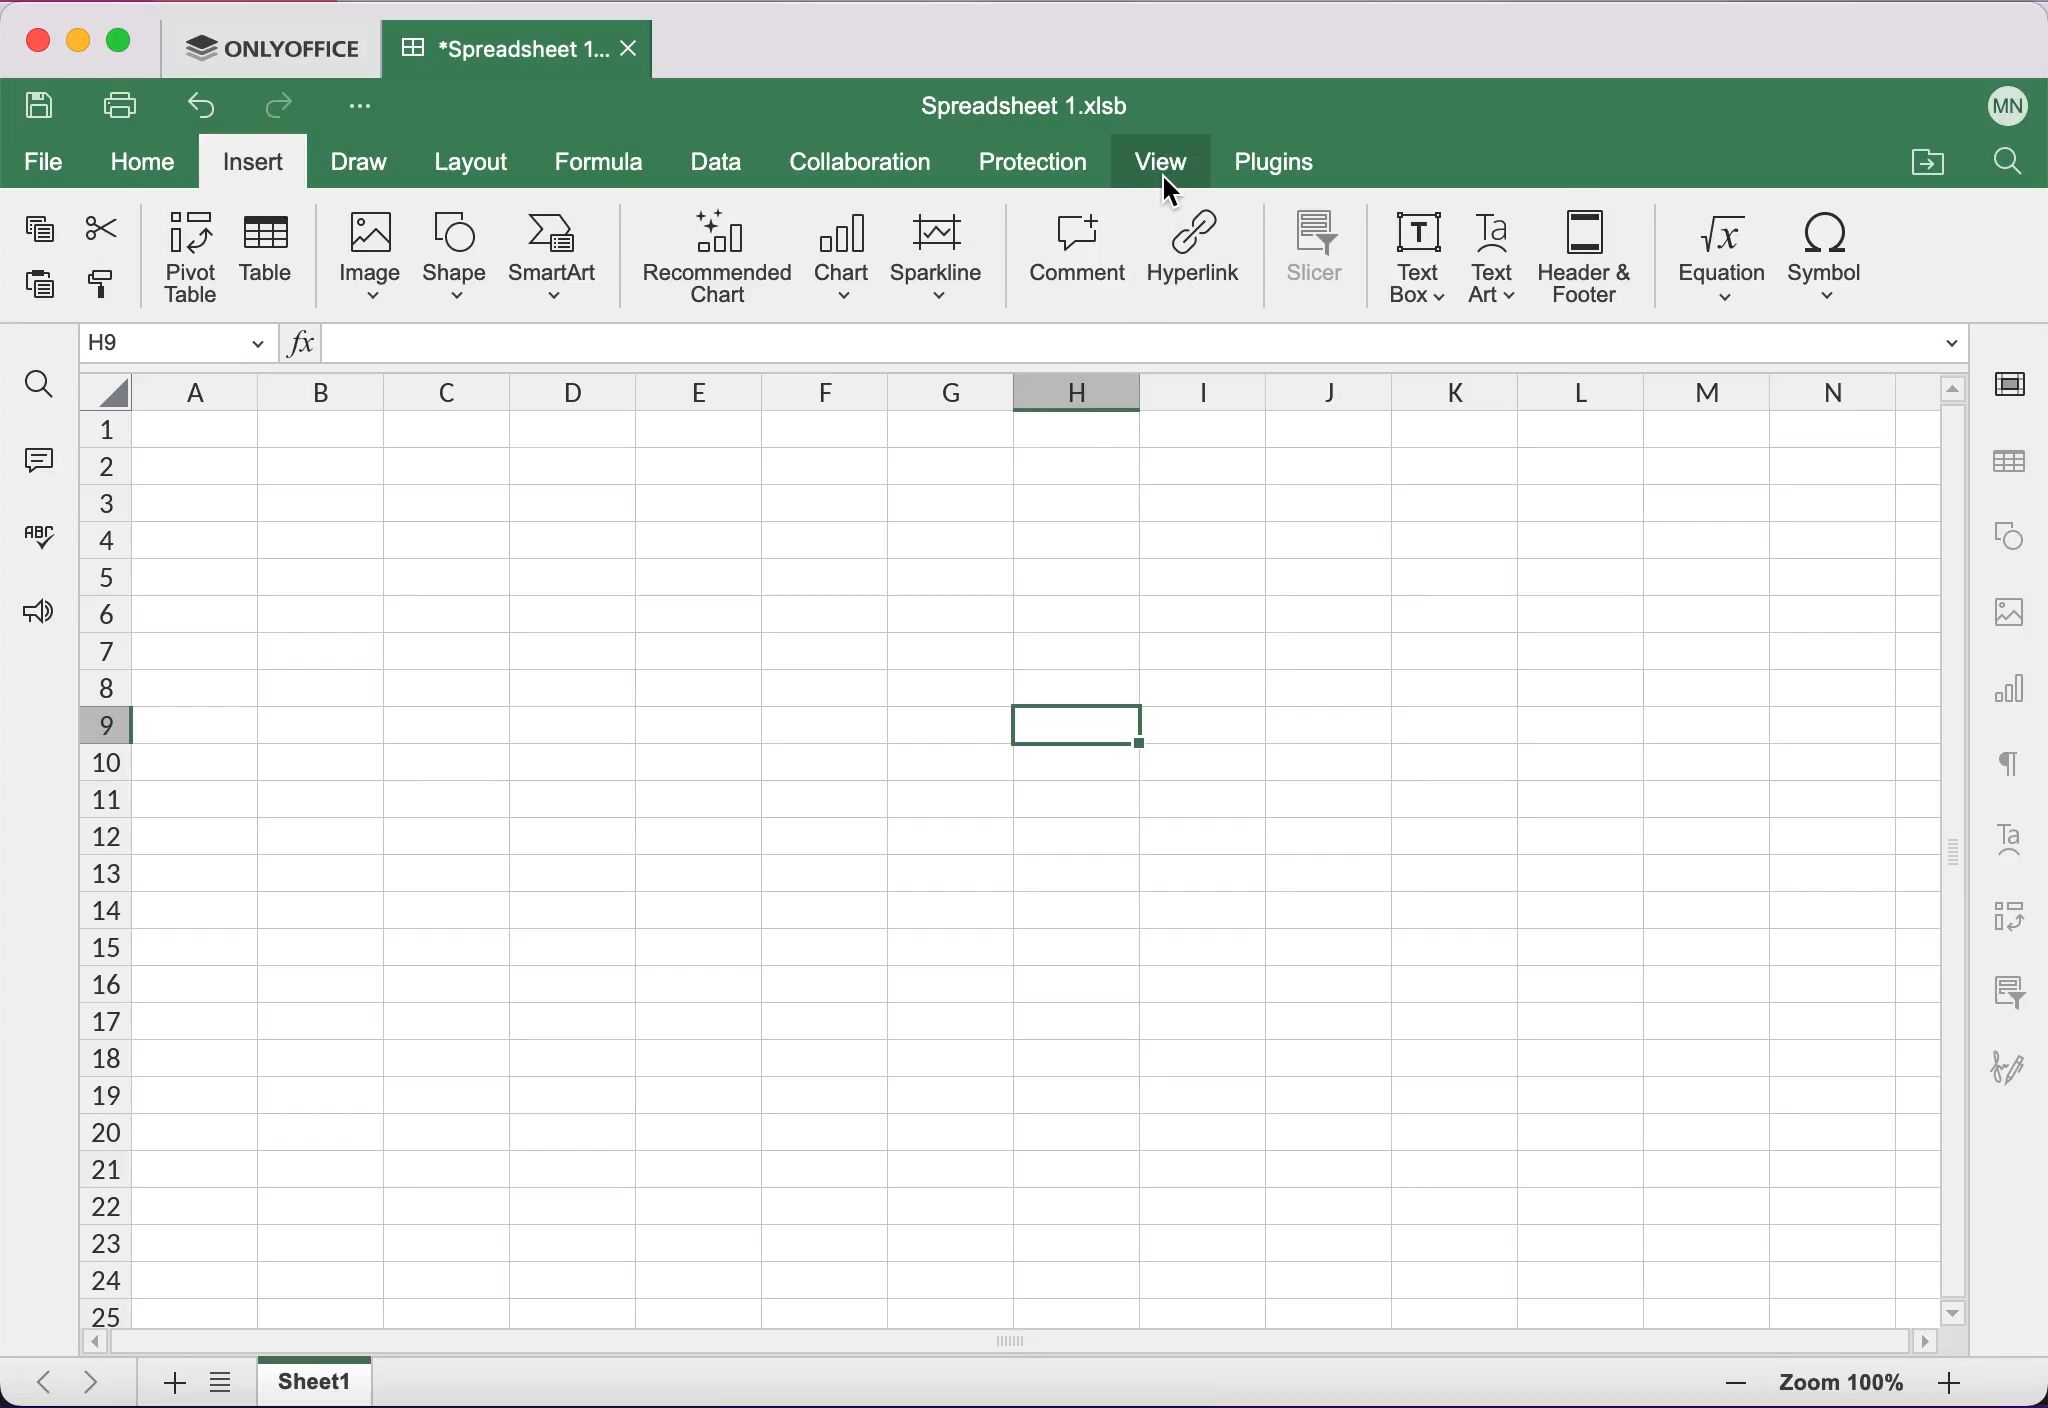 Image resolution: width=2048 pixels, height=1408 pixels. I want to click on zoom out, so click(1969, 1387).